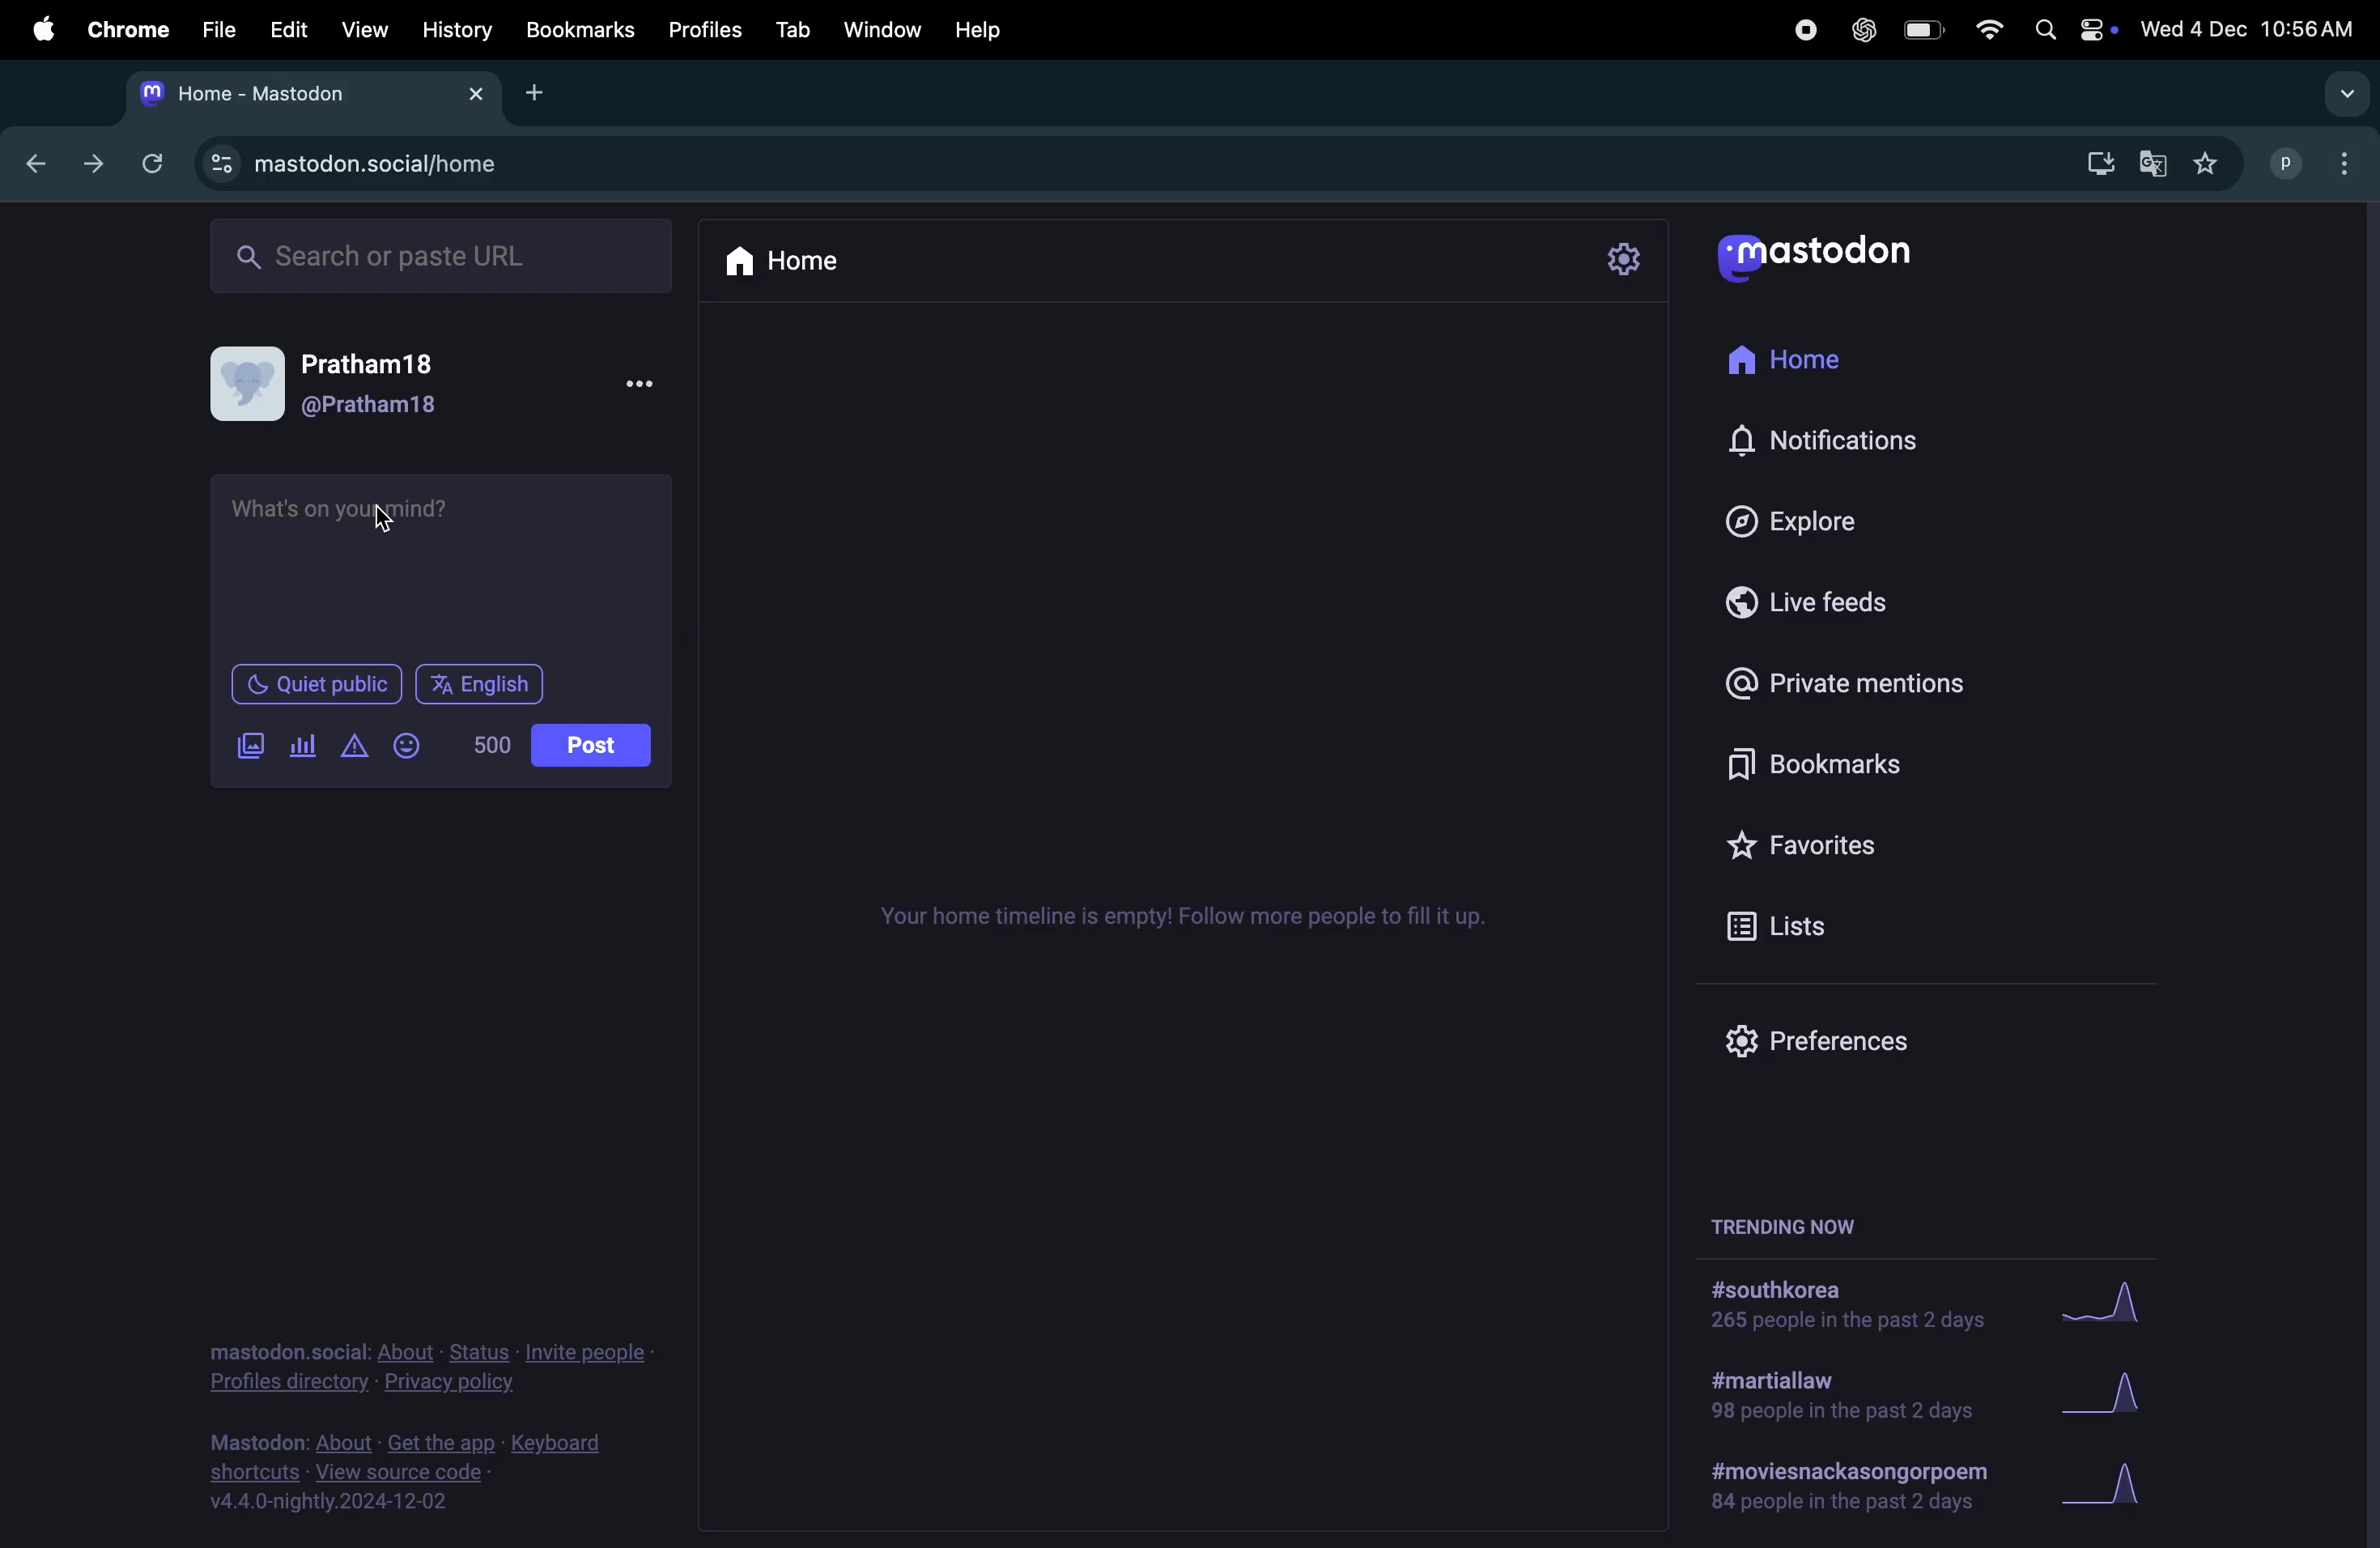 Image resolution: width=2380 pixels, height=1548 pixels. What do you see at coordinates (1832, 443) in the screenshot?
I see `Notifications` at bounding box center [1832, 443].